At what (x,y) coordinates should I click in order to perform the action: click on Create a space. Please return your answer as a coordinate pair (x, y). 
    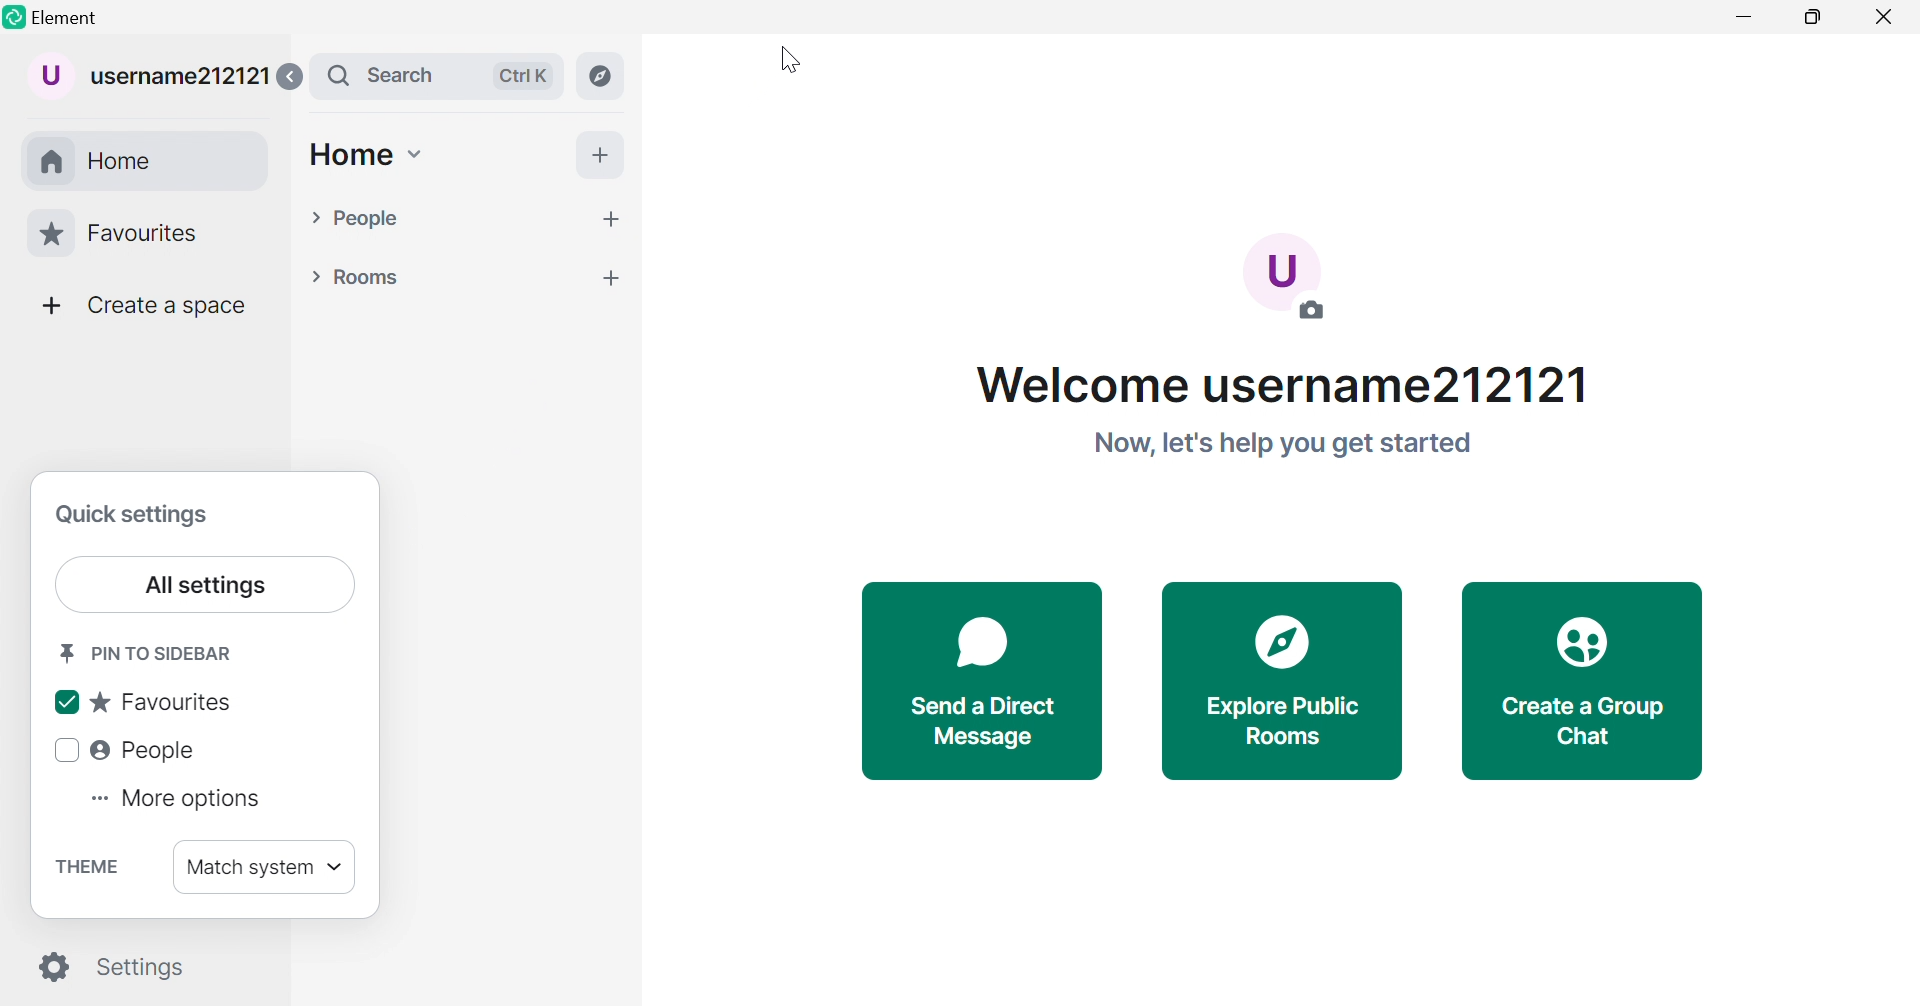
    Looking at the image, I should click on (148, 305).